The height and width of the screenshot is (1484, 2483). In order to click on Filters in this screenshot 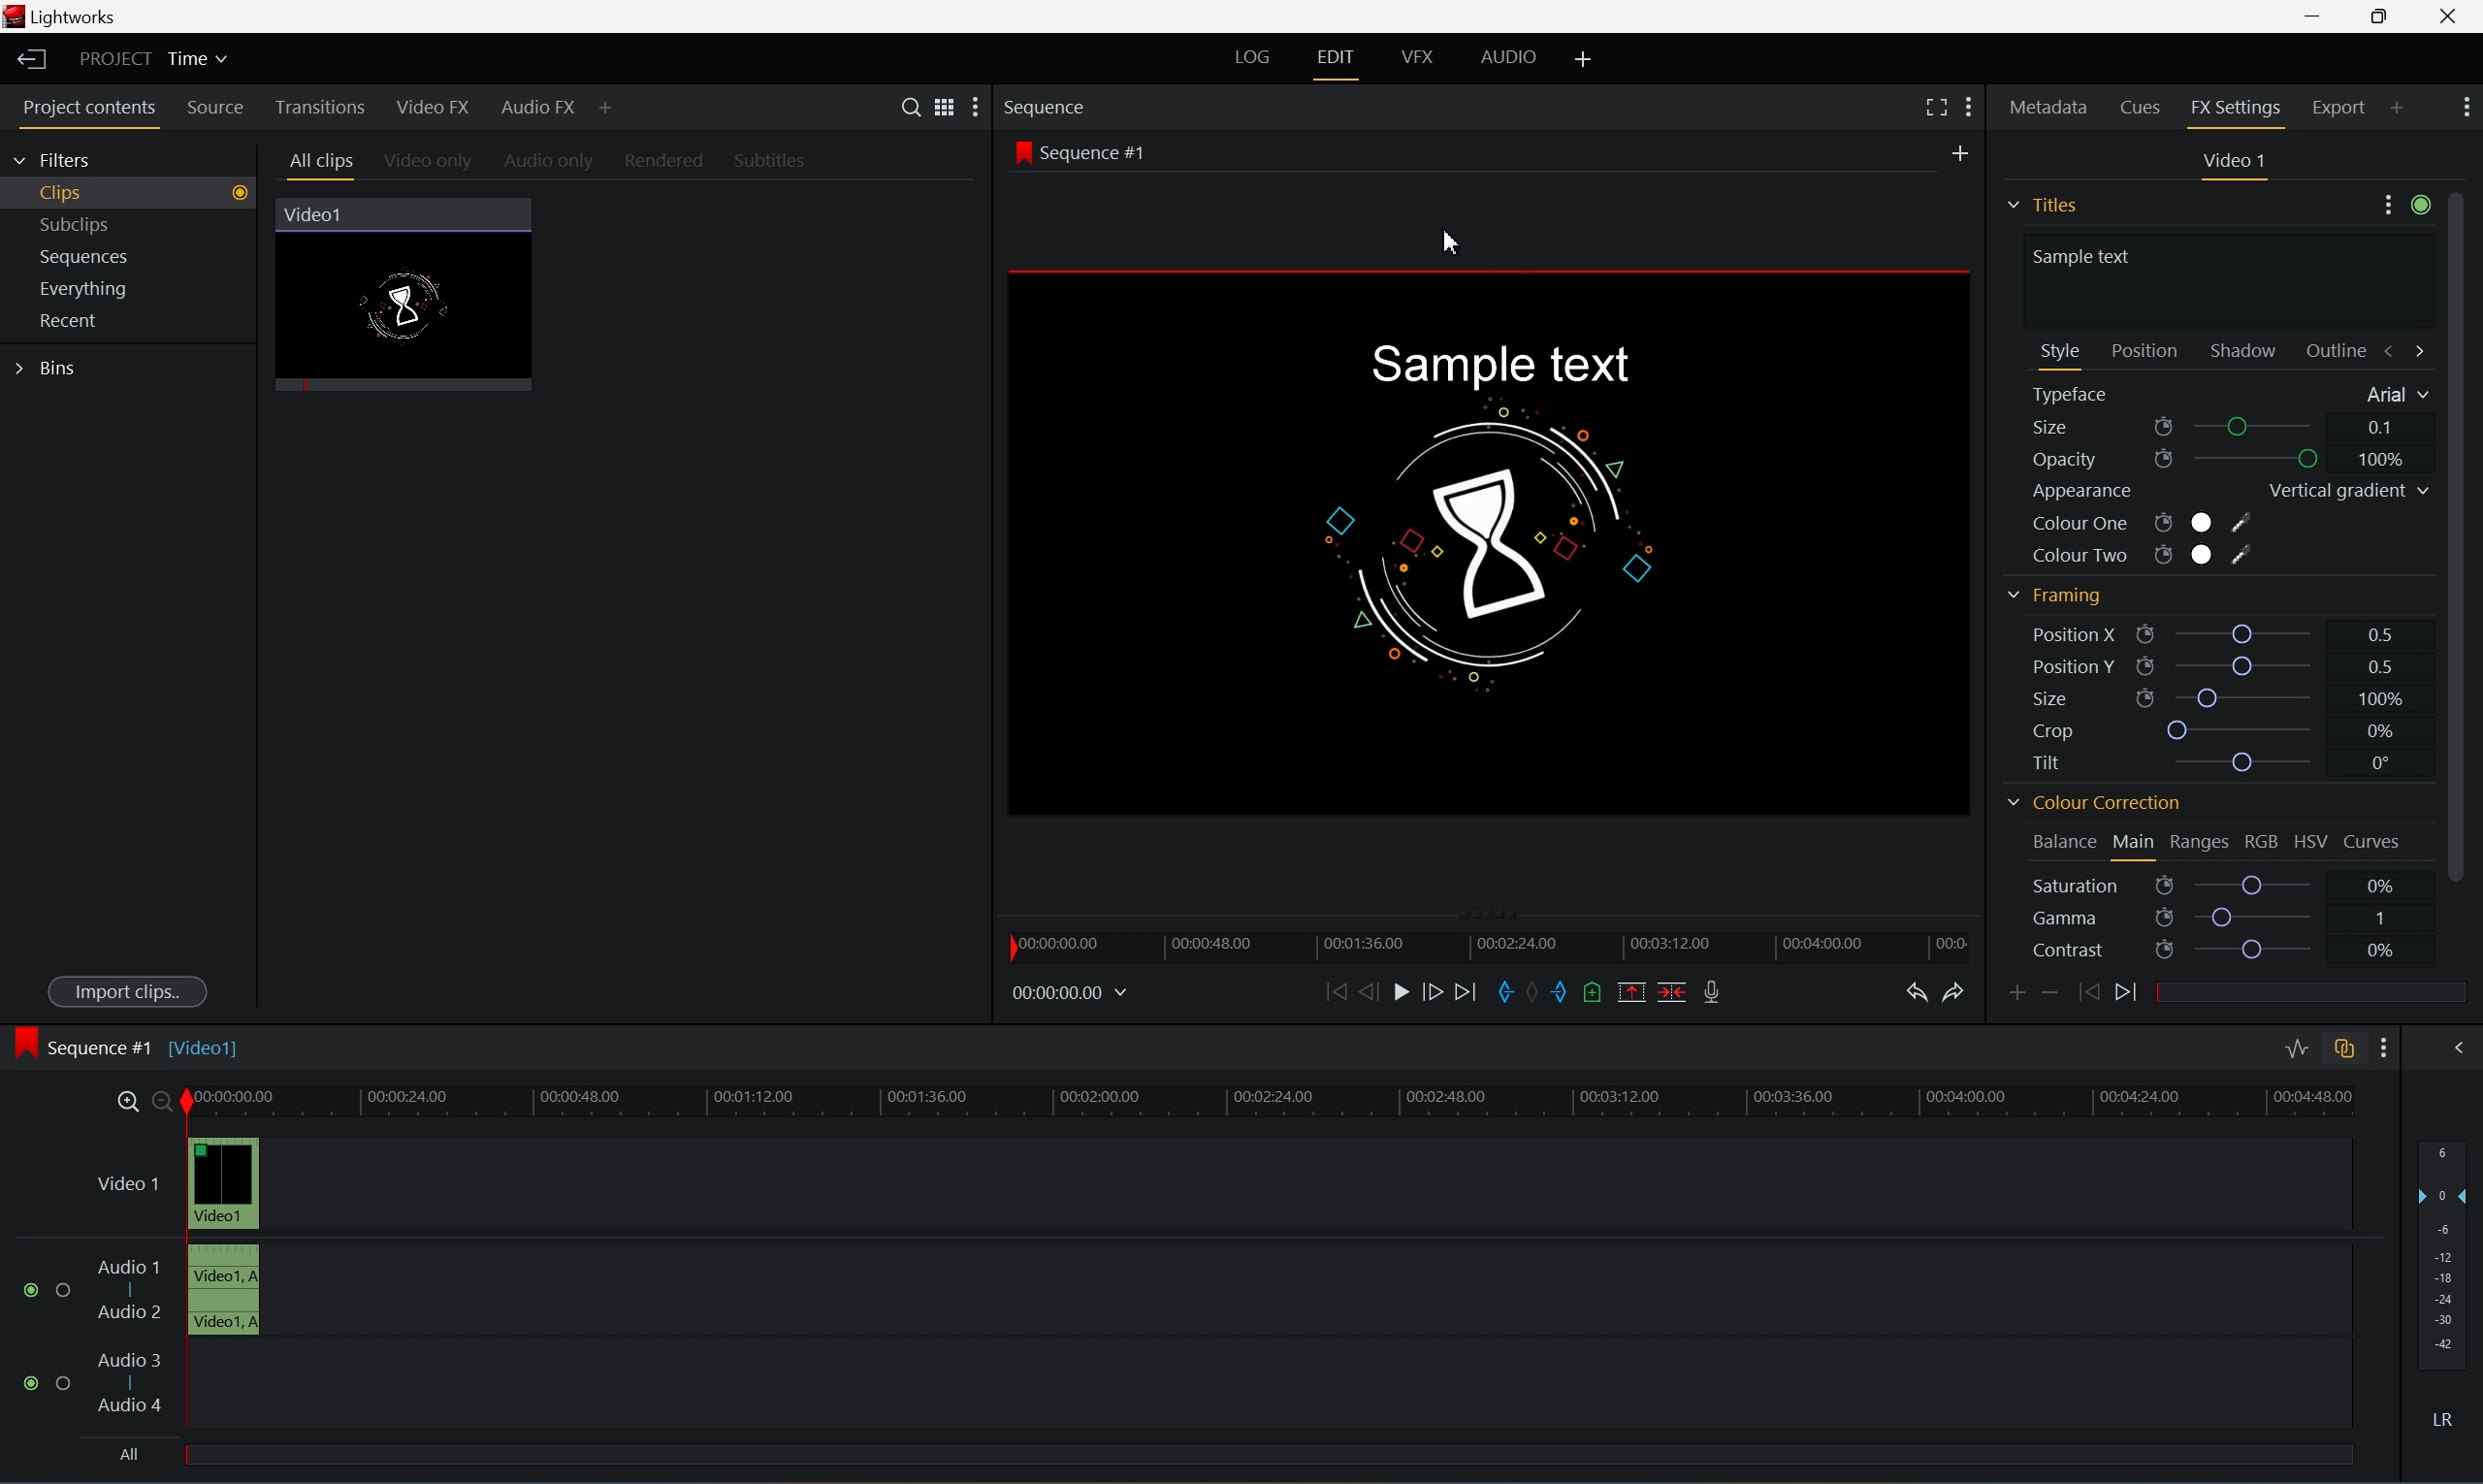, I will do `click(54, 162)`.